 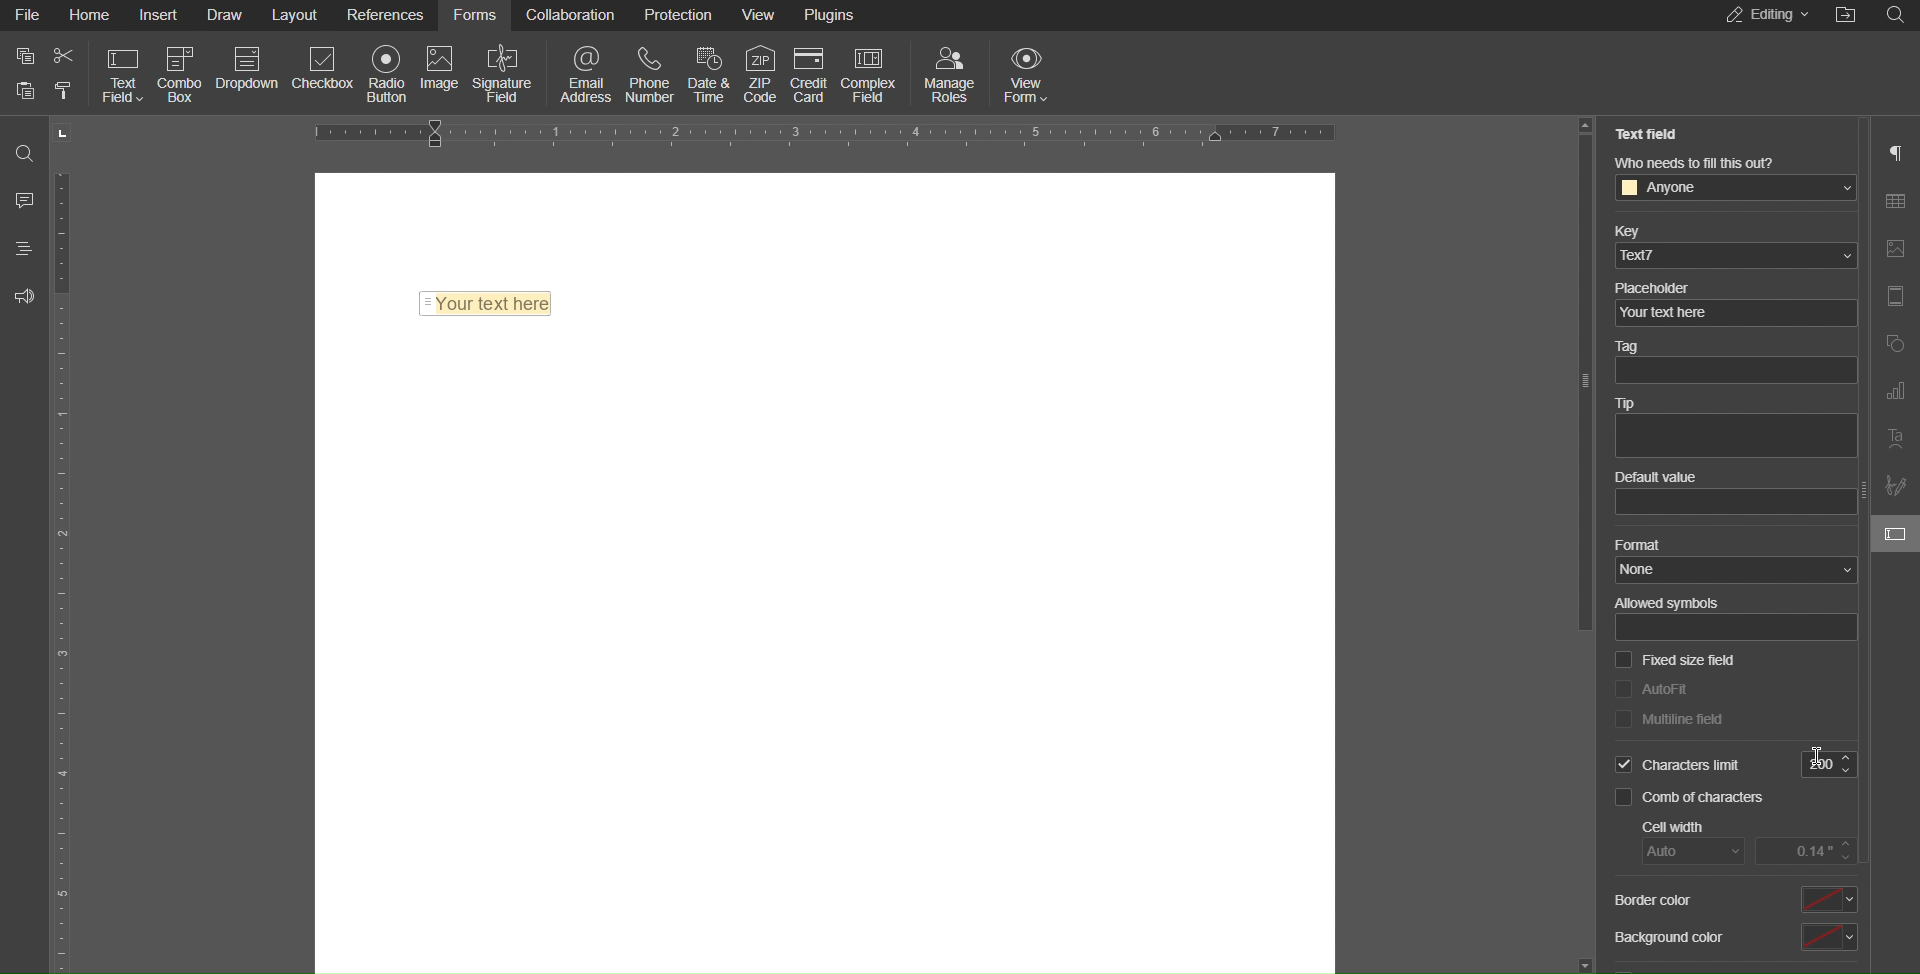 What do you see at coordinates (1733, 899) in the screenshot?
I see `Border color` at bounding box center [1733, 899].